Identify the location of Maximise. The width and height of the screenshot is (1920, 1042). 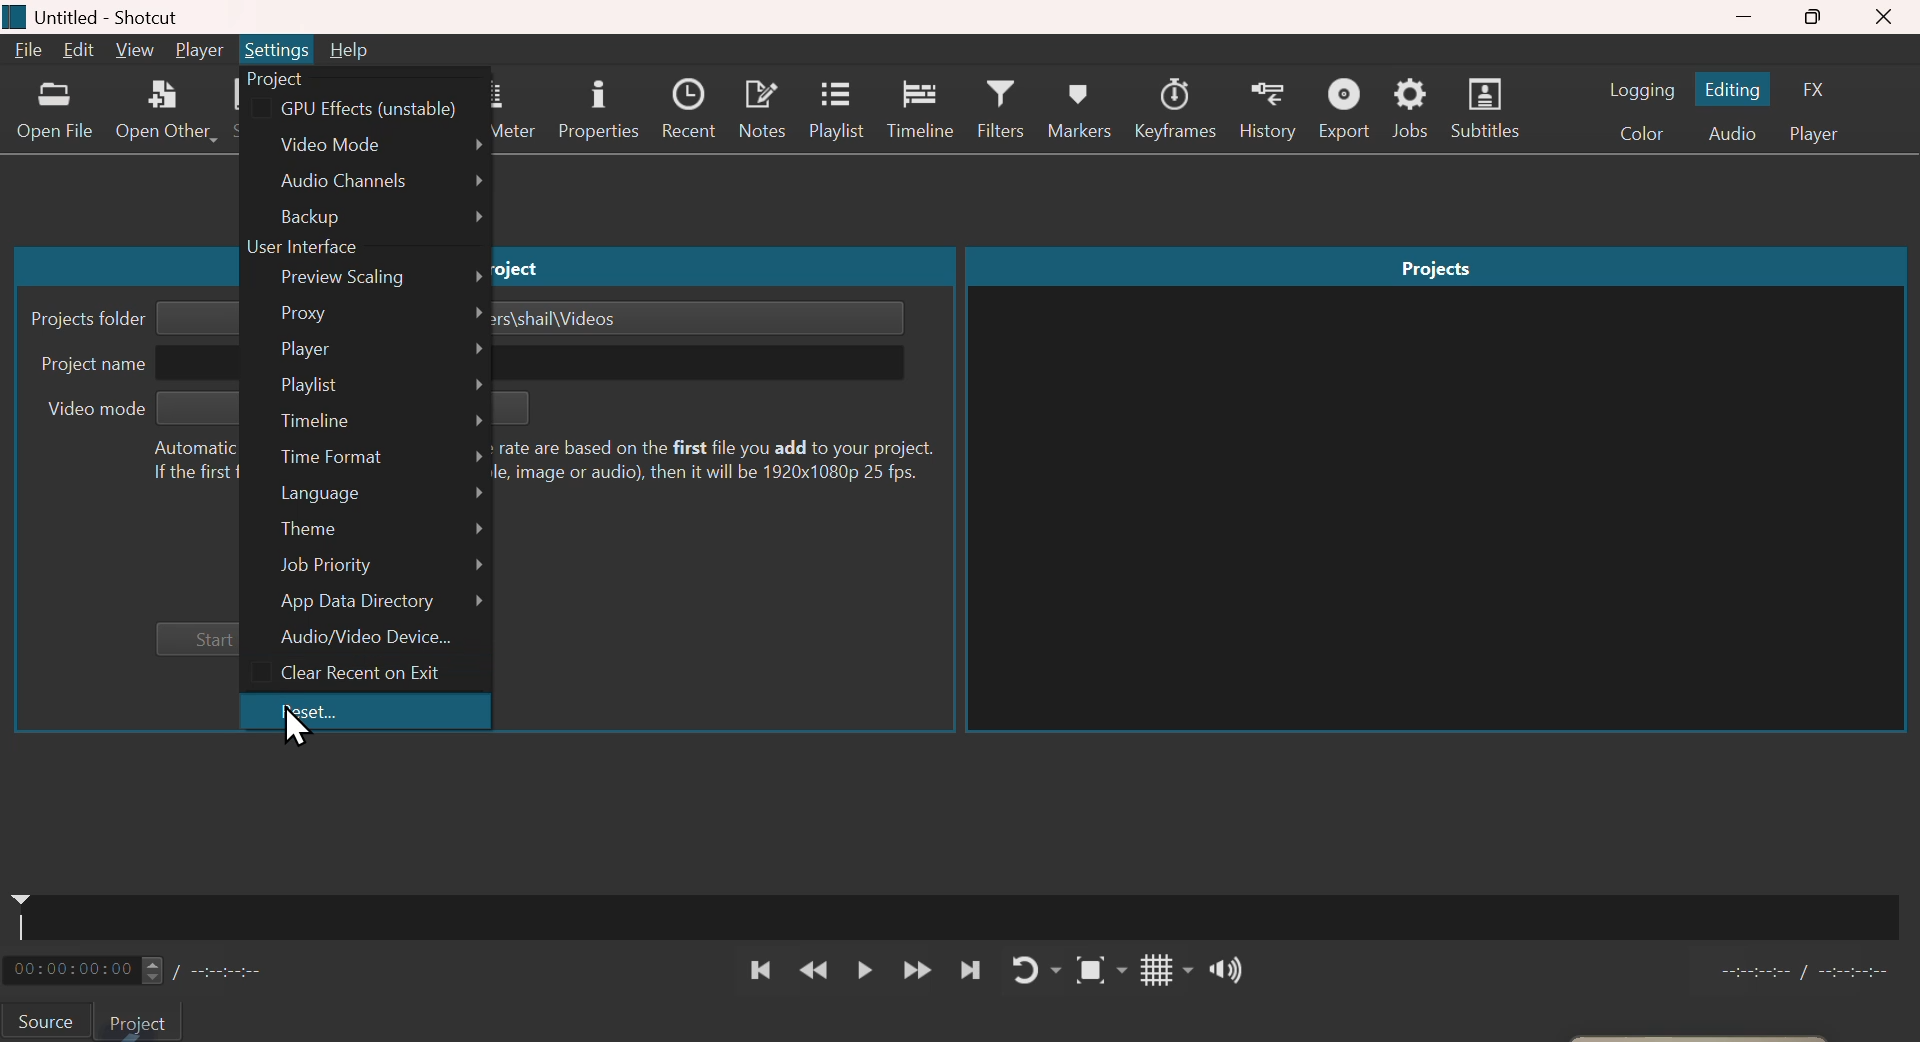
(1814, 18).